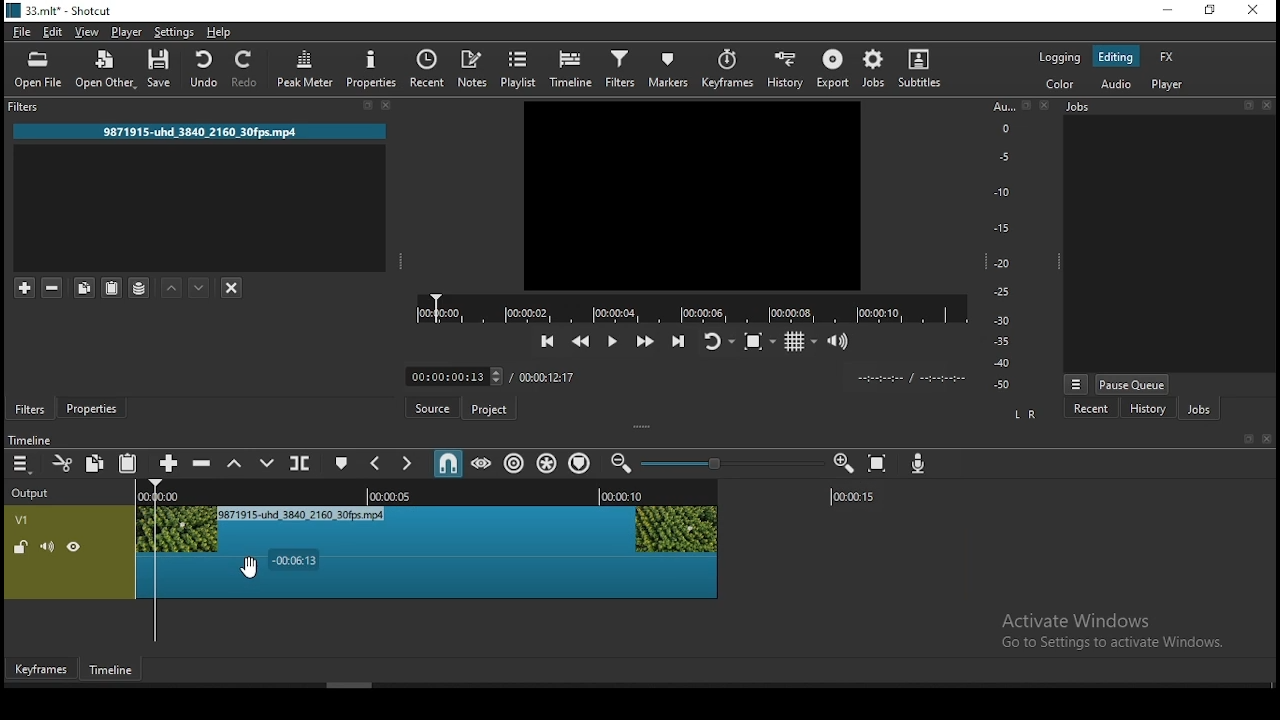 The image size is (1280, 720). What do you see at coordinates (269, 465) in the screenshot?
I see `overwrite` at bounding box center [269, 465].